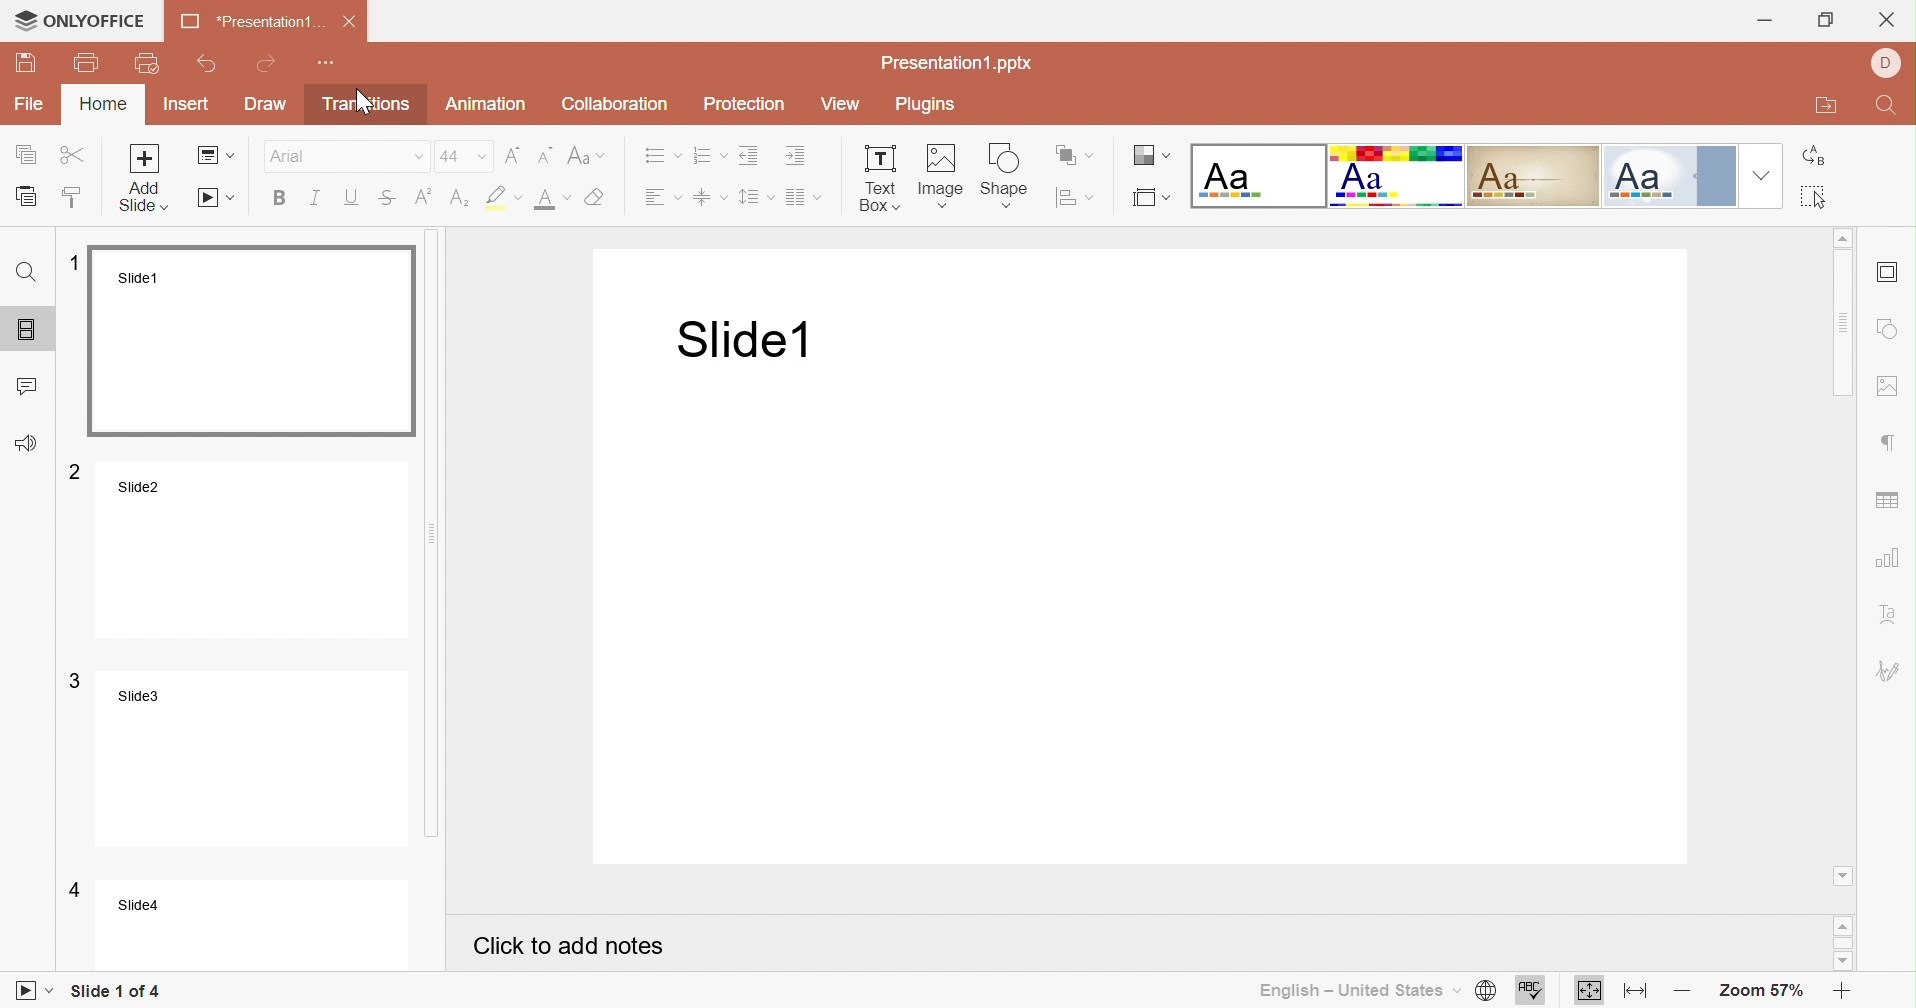  What do you see at coordinates (78, 470) in the screenshot?
I see `2` at bounding box center [78, 470].